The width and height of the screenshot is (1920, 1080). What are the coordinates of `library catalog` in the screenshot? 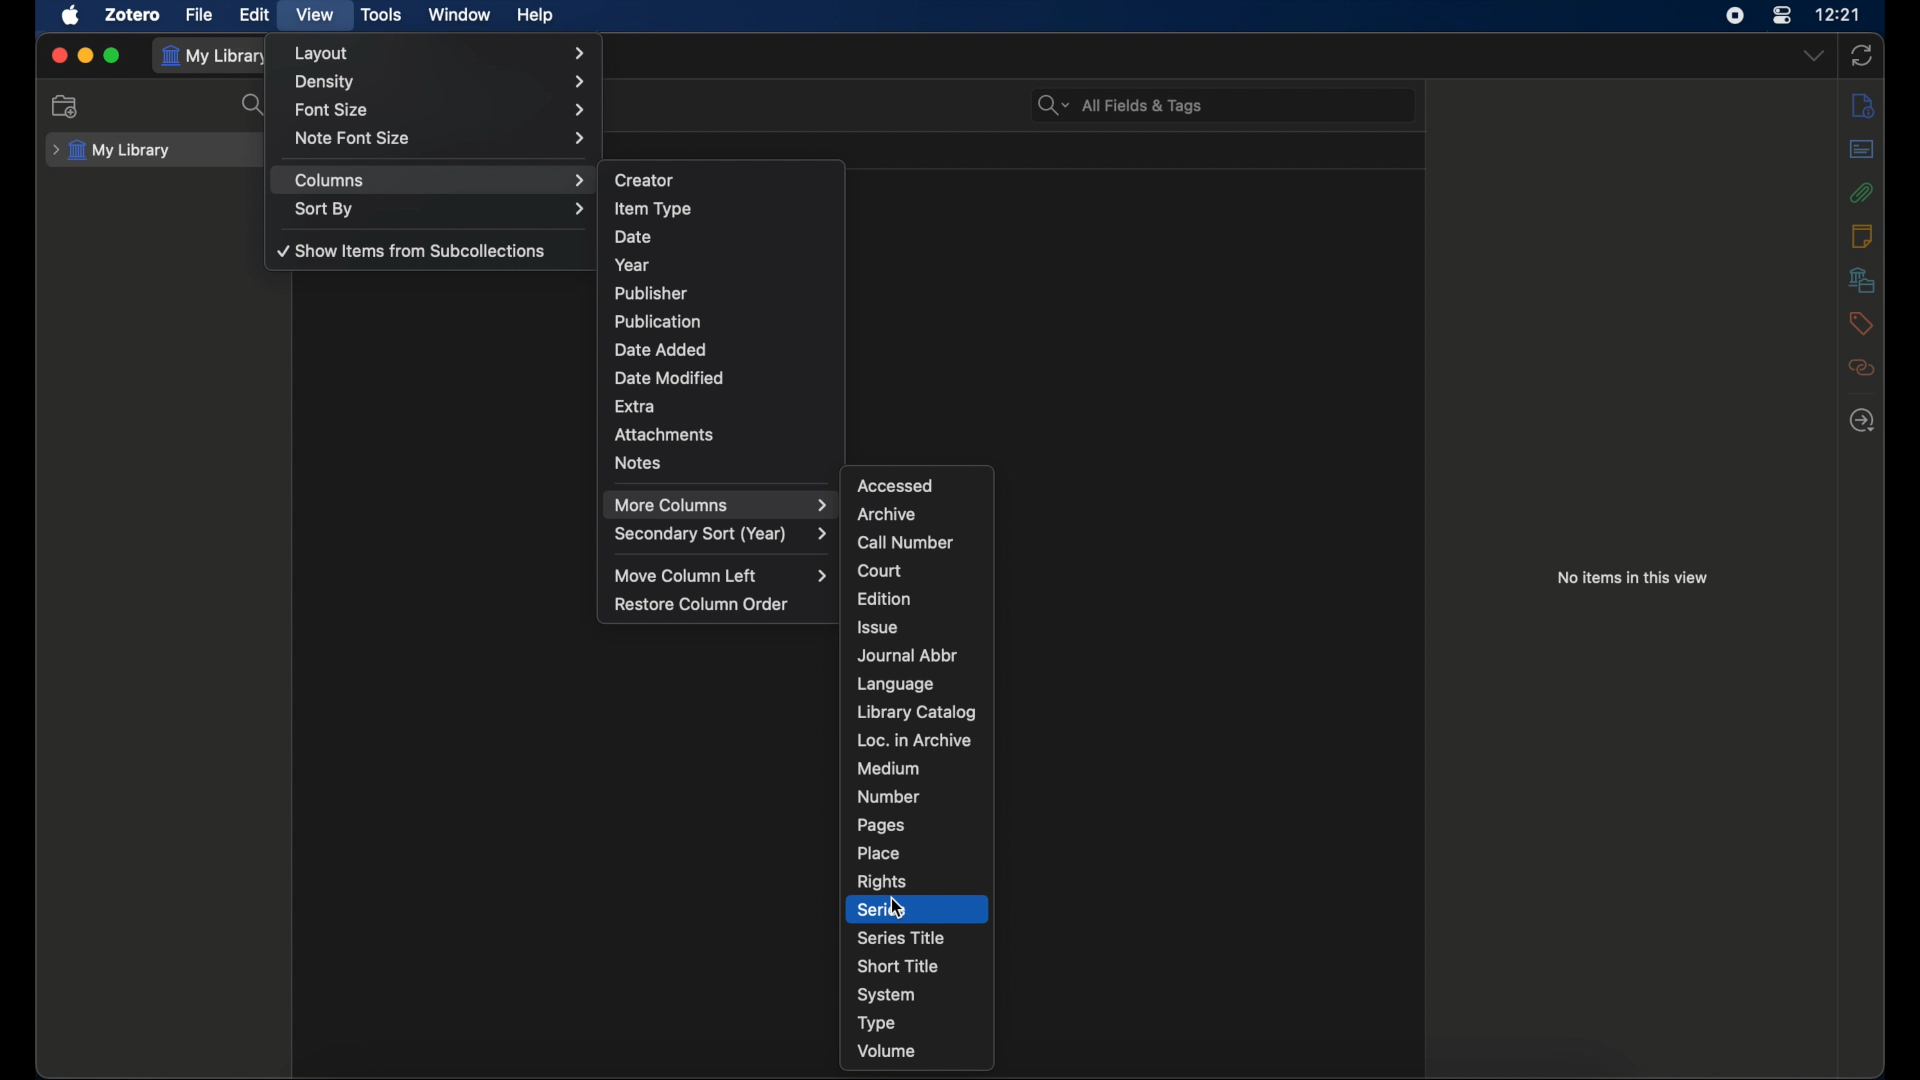 It's located at (918, 712).